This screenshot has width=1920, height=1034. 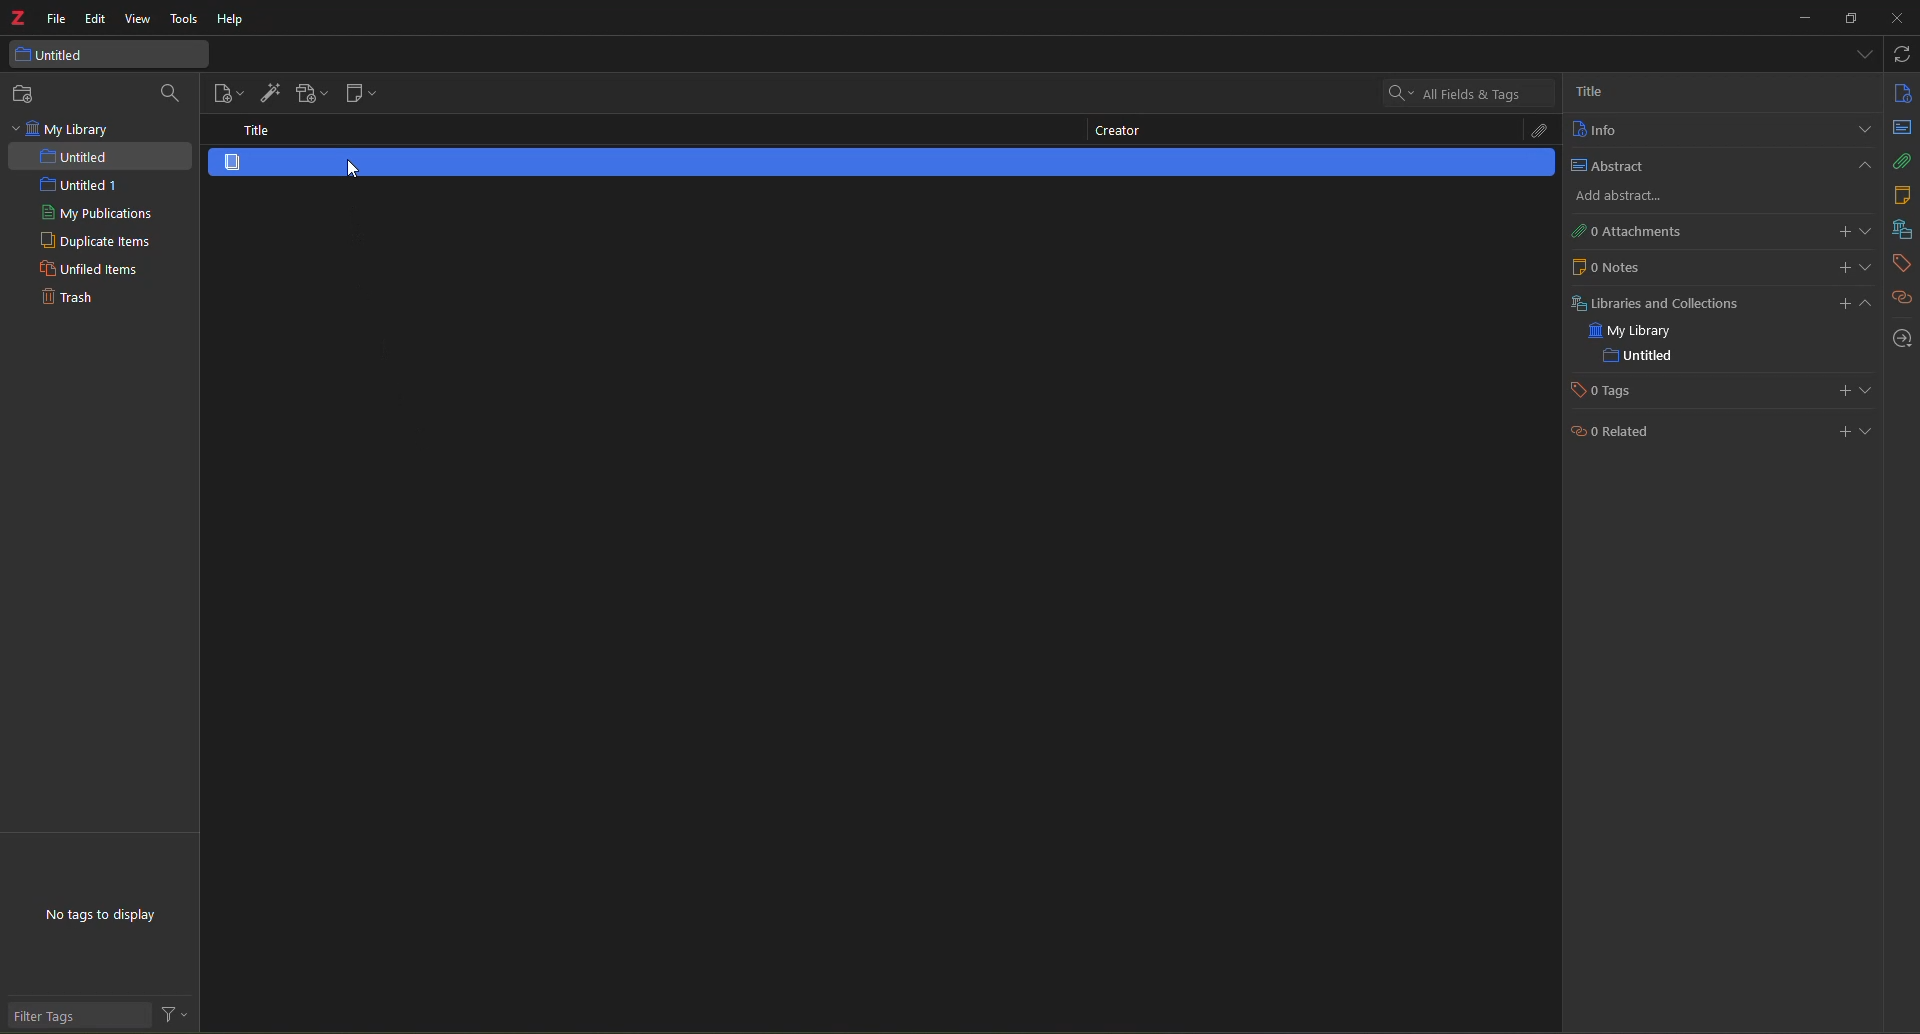 I want to click on untitled 1, so click(x=70, y=185).